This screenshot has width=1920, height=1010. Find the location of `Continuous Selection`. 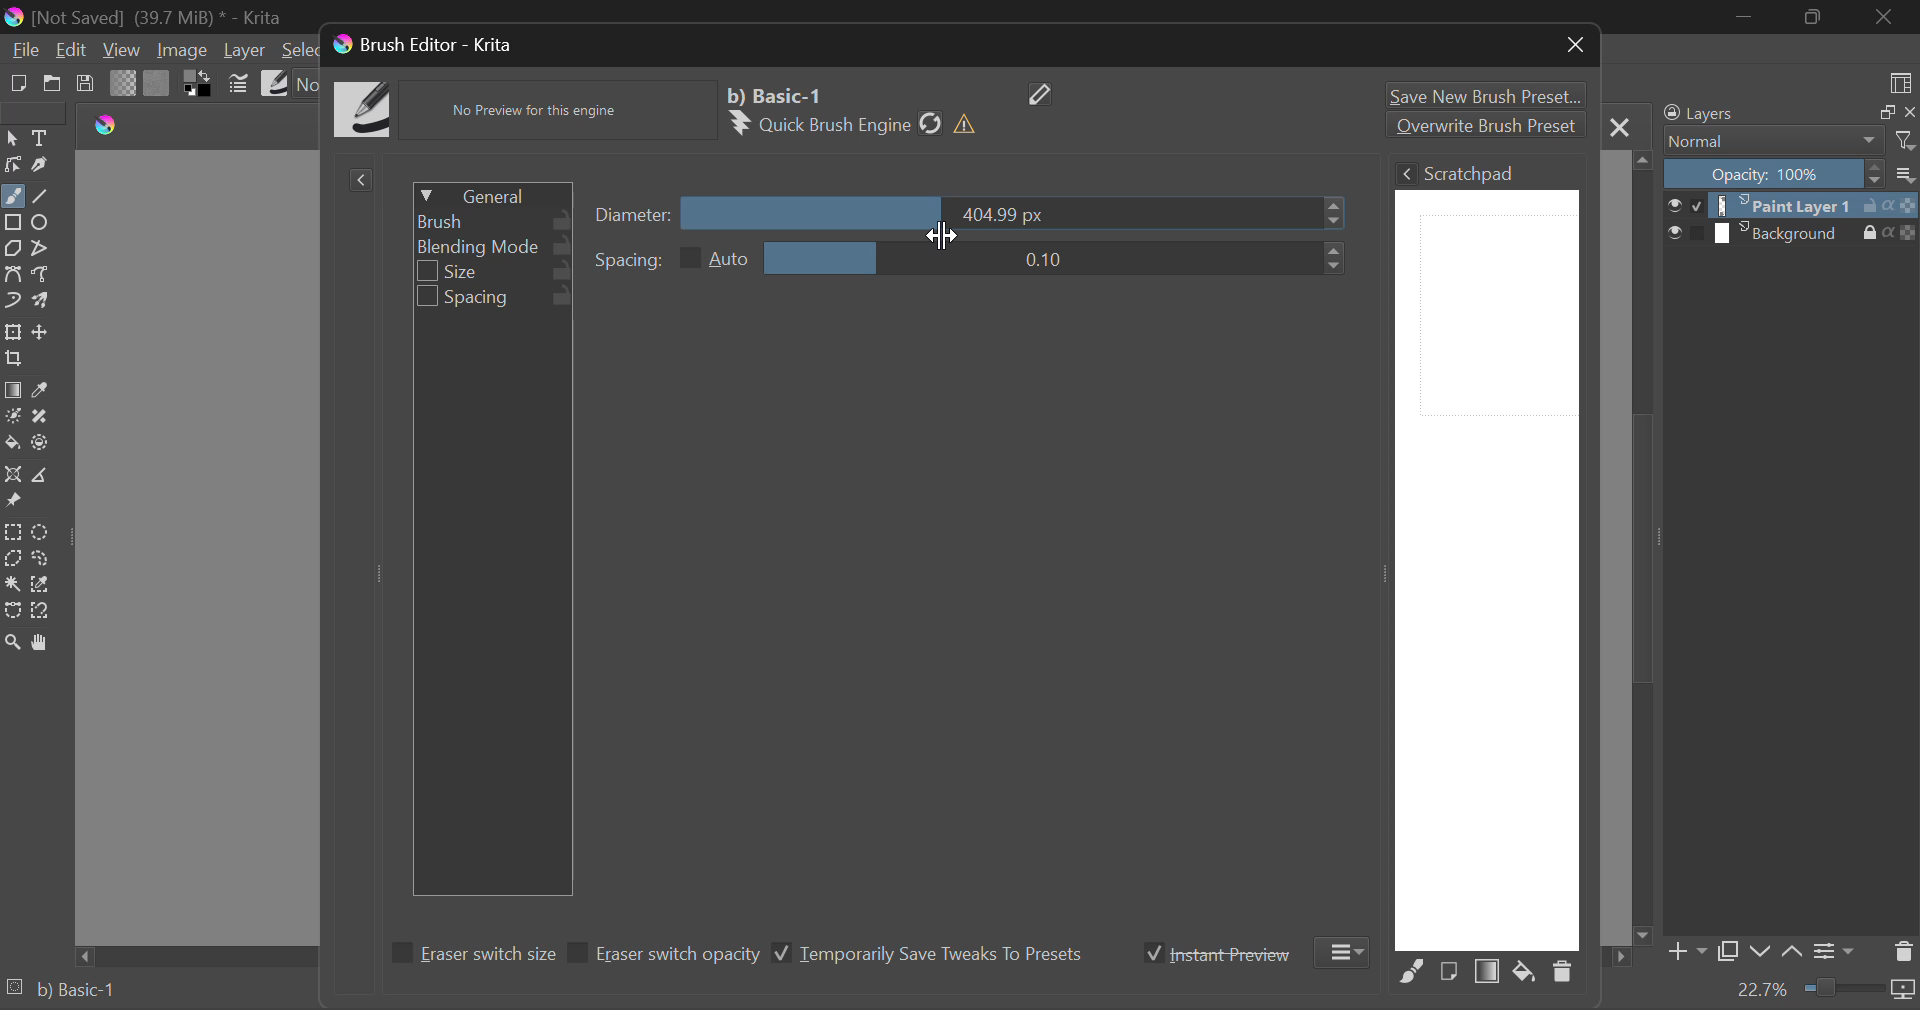

Continuous Selection is located at coordinates (12, 585).